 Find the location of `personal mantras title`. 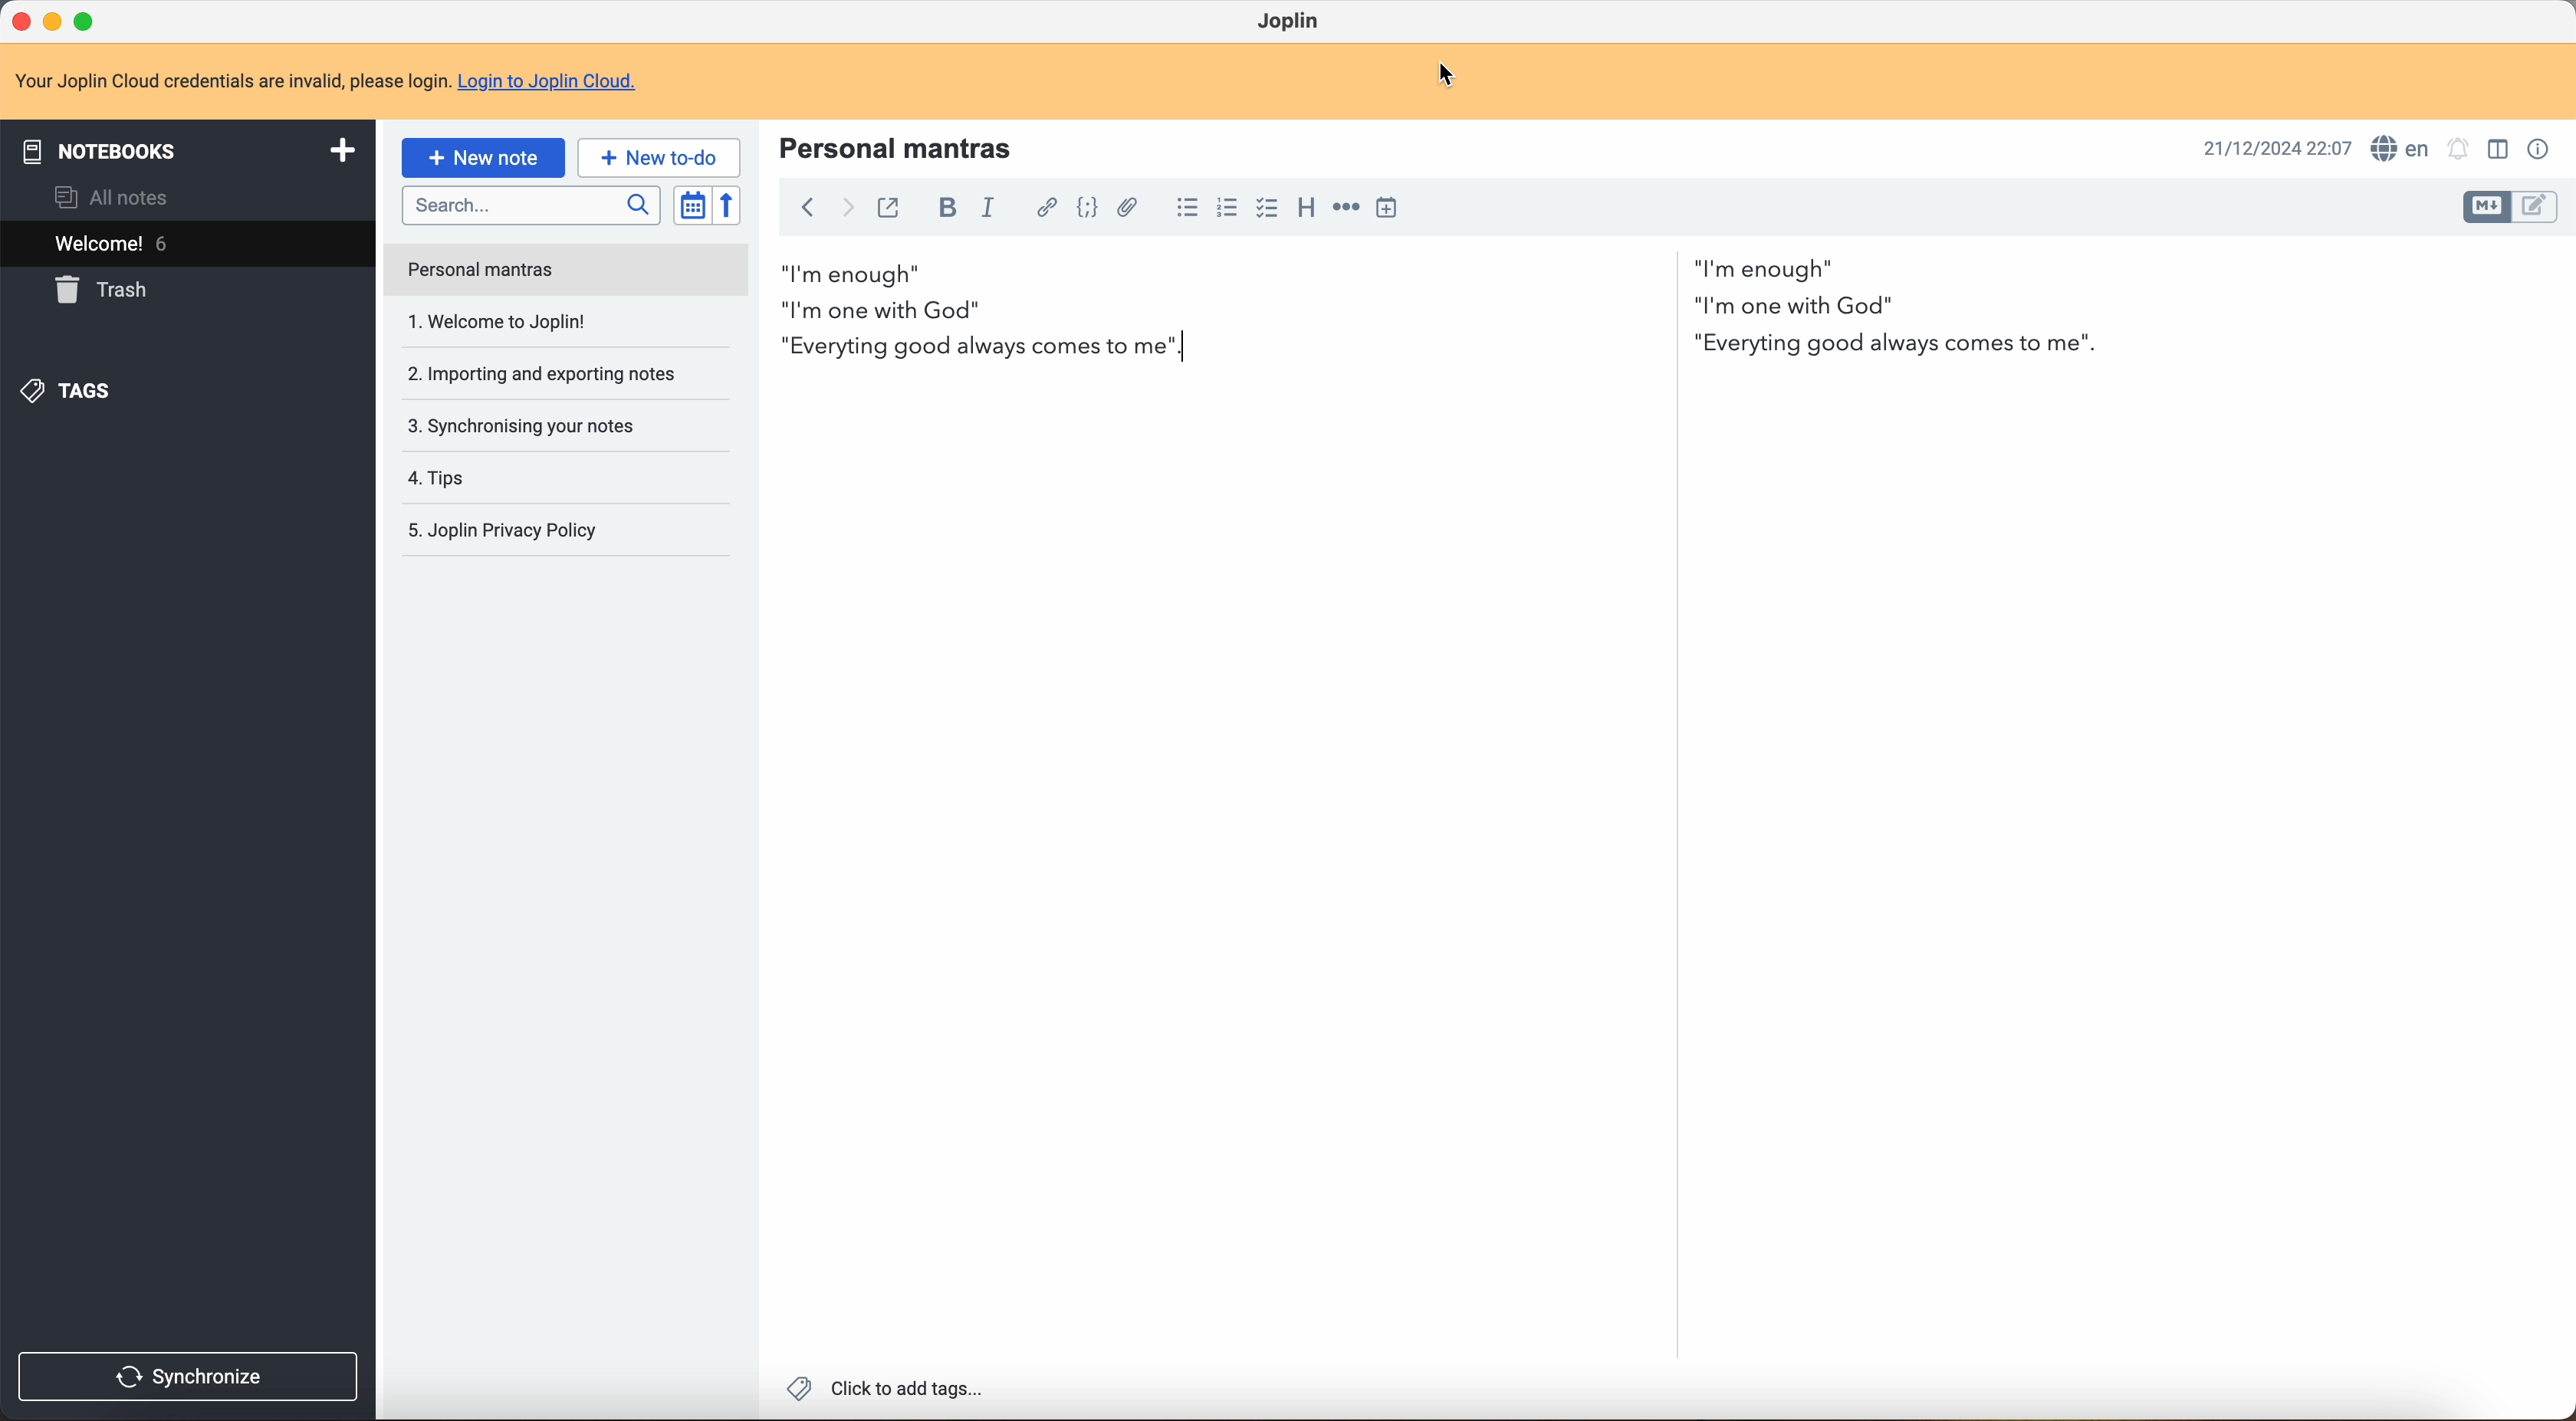

personal mantras title is located at coordinates (903, 146).